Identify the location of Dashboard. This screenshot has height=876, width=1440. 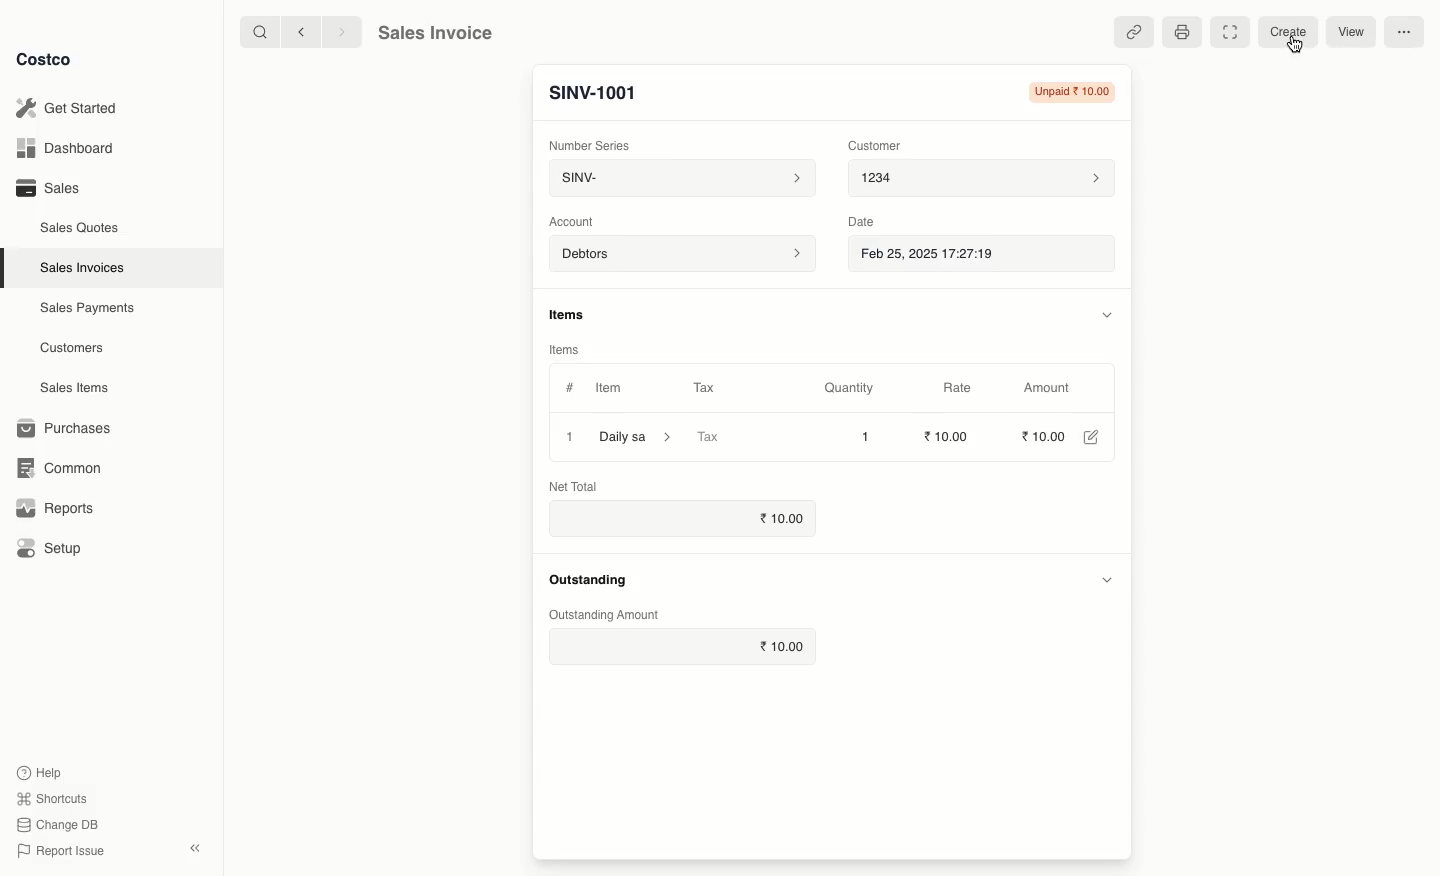
(70, 146).